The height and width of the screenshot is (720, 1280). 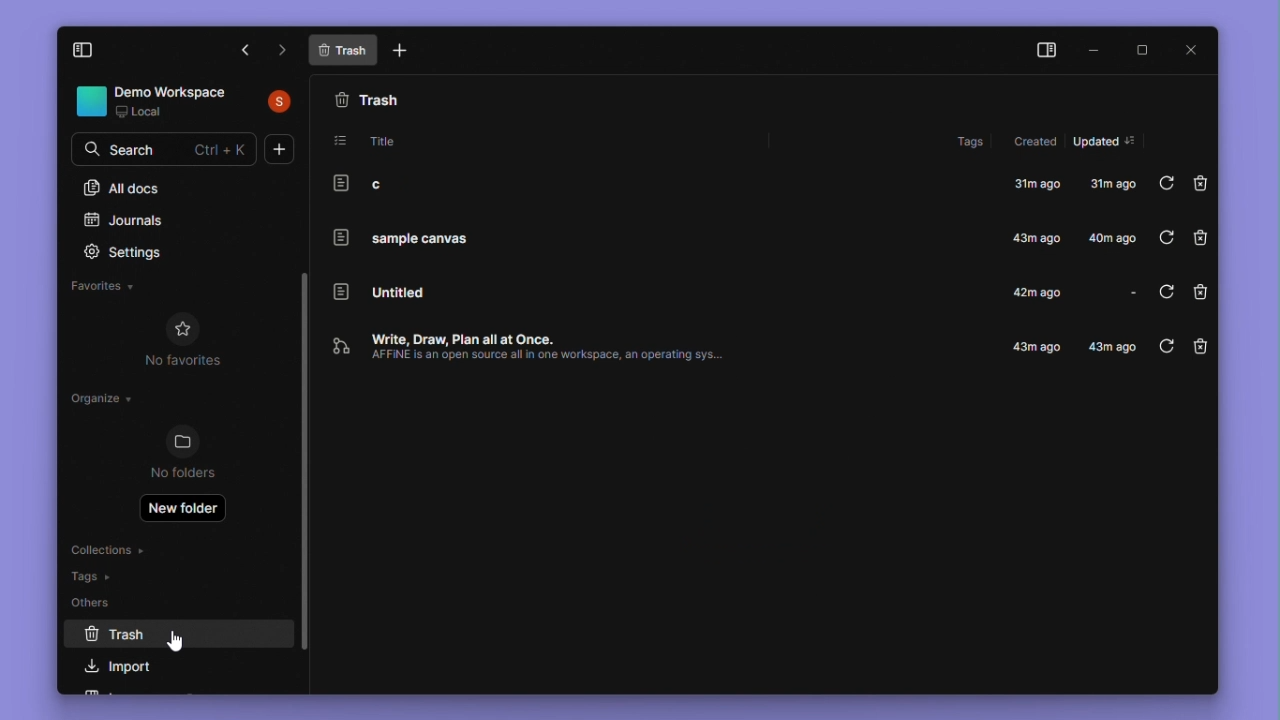 I want to click on Title, so click(x=376, y=139).